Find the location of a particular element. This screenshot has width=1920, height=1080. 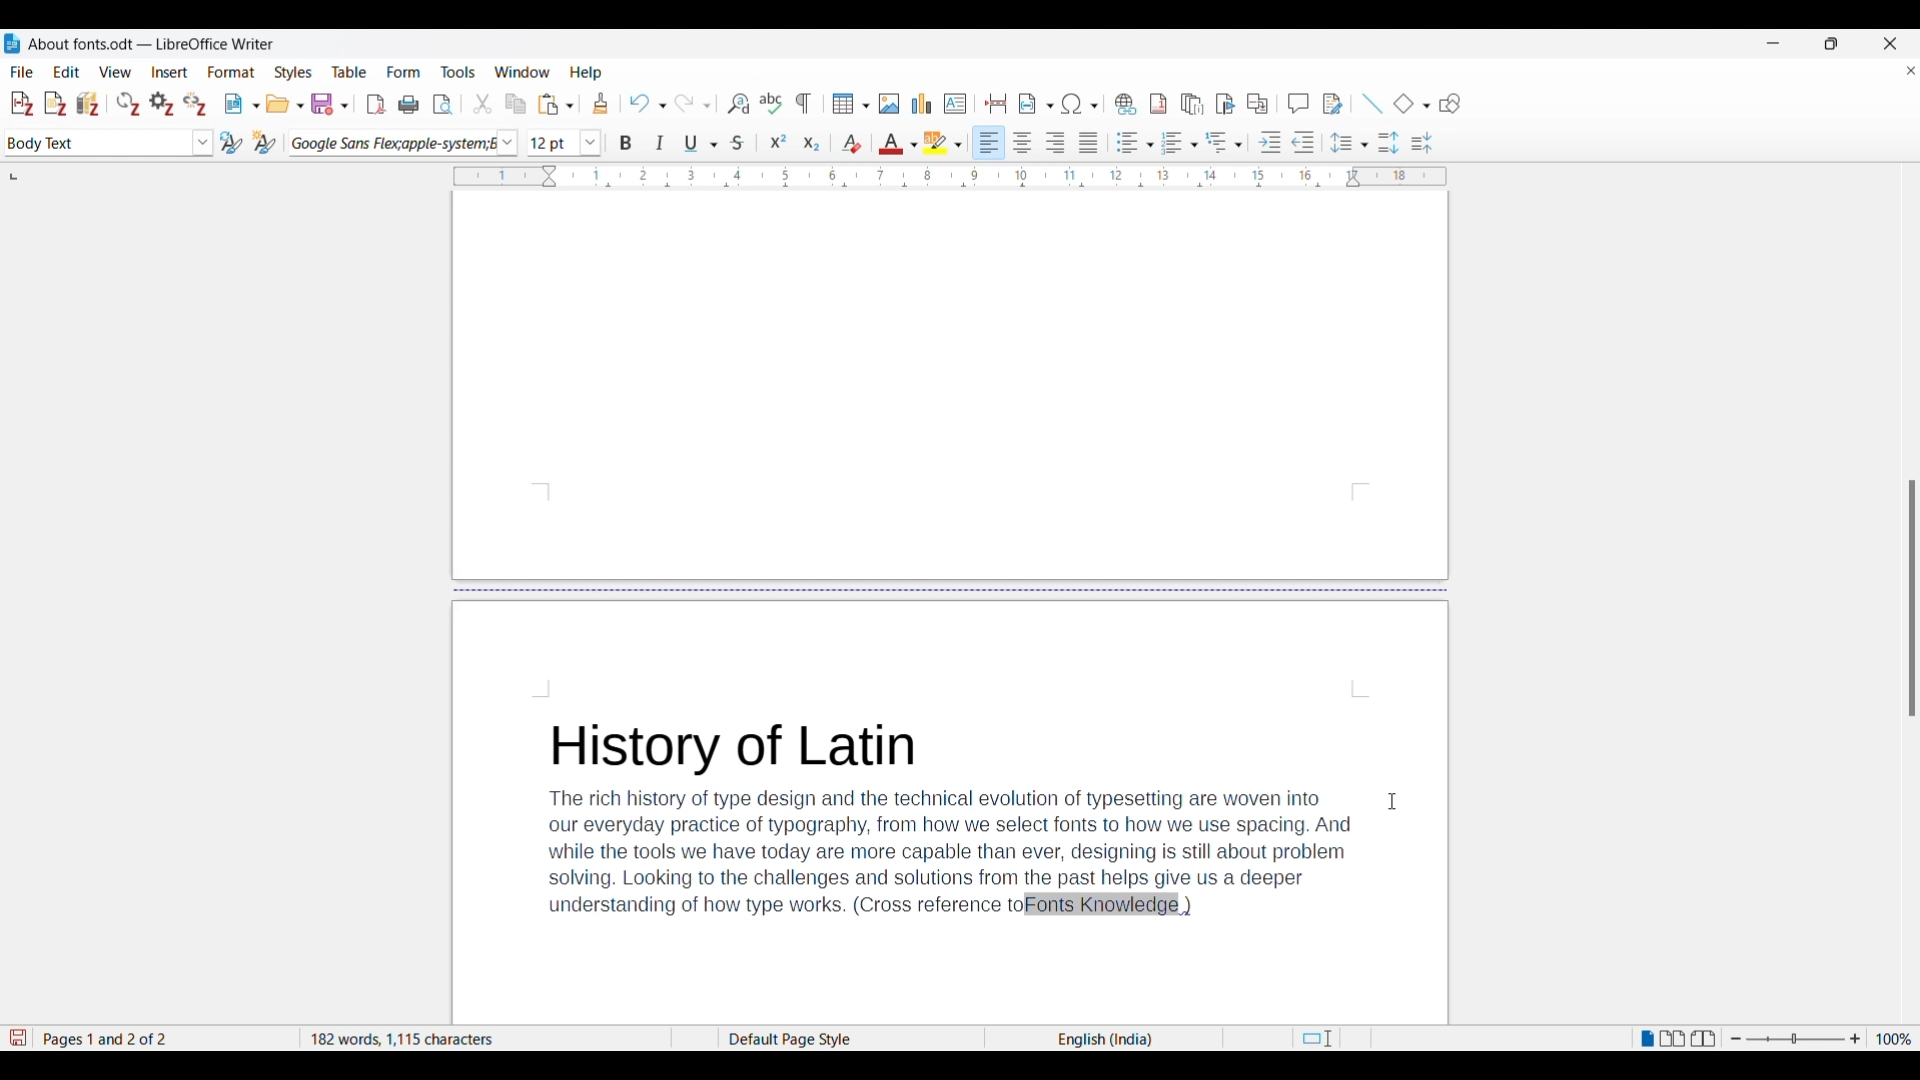

Decrease indentation is located at coordinates (1304, 142).